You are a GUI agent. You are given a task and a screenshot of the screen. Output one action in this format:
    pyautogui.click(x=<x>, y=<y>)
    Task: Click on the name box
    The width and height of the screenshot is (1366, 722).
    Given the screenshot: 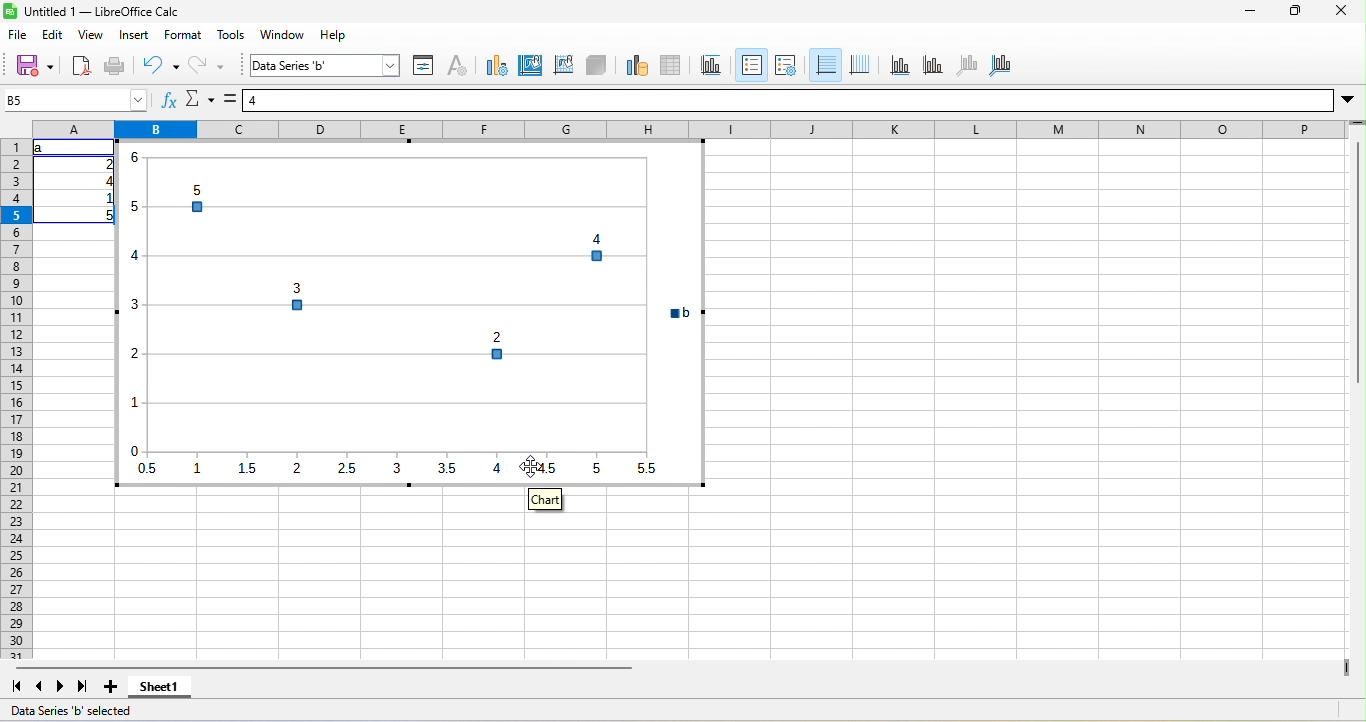 What is the action you would take?
    pyautogui.click(x=76, y=100)
    